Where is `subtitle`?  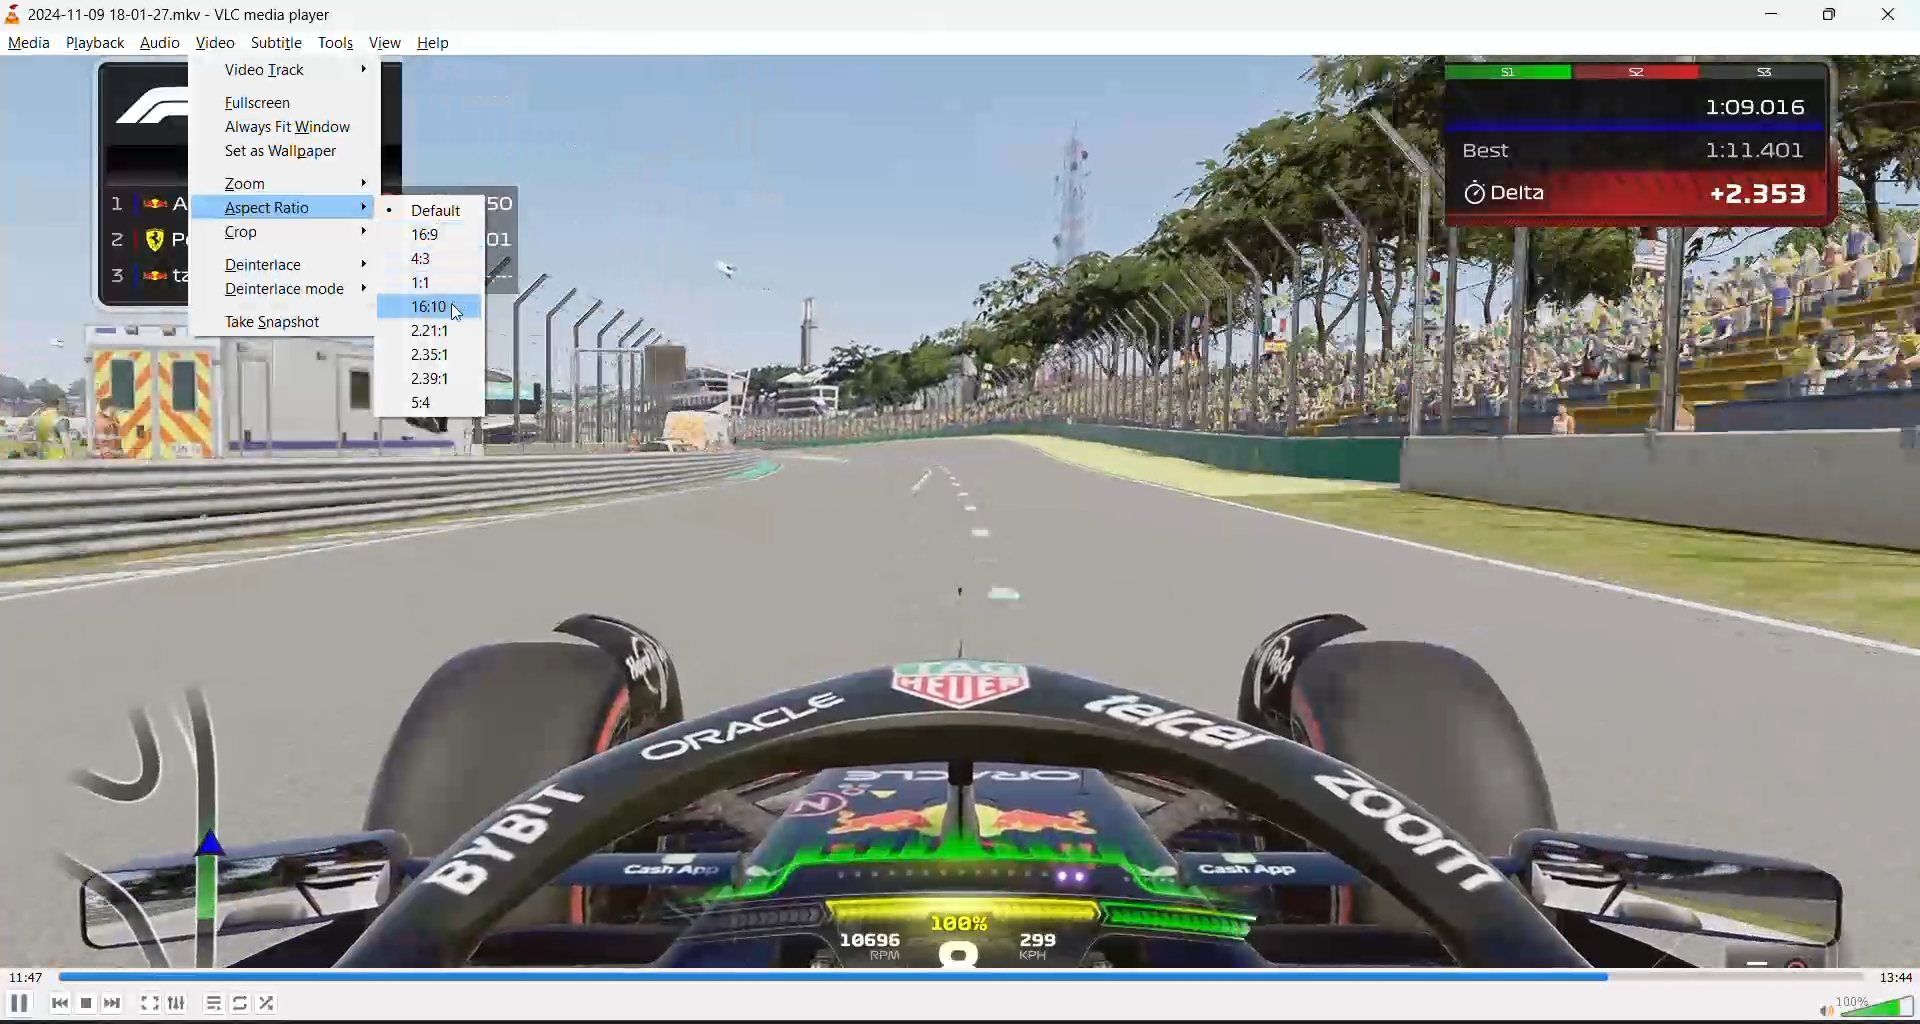 subtitle is located at coordinates (276, 45).